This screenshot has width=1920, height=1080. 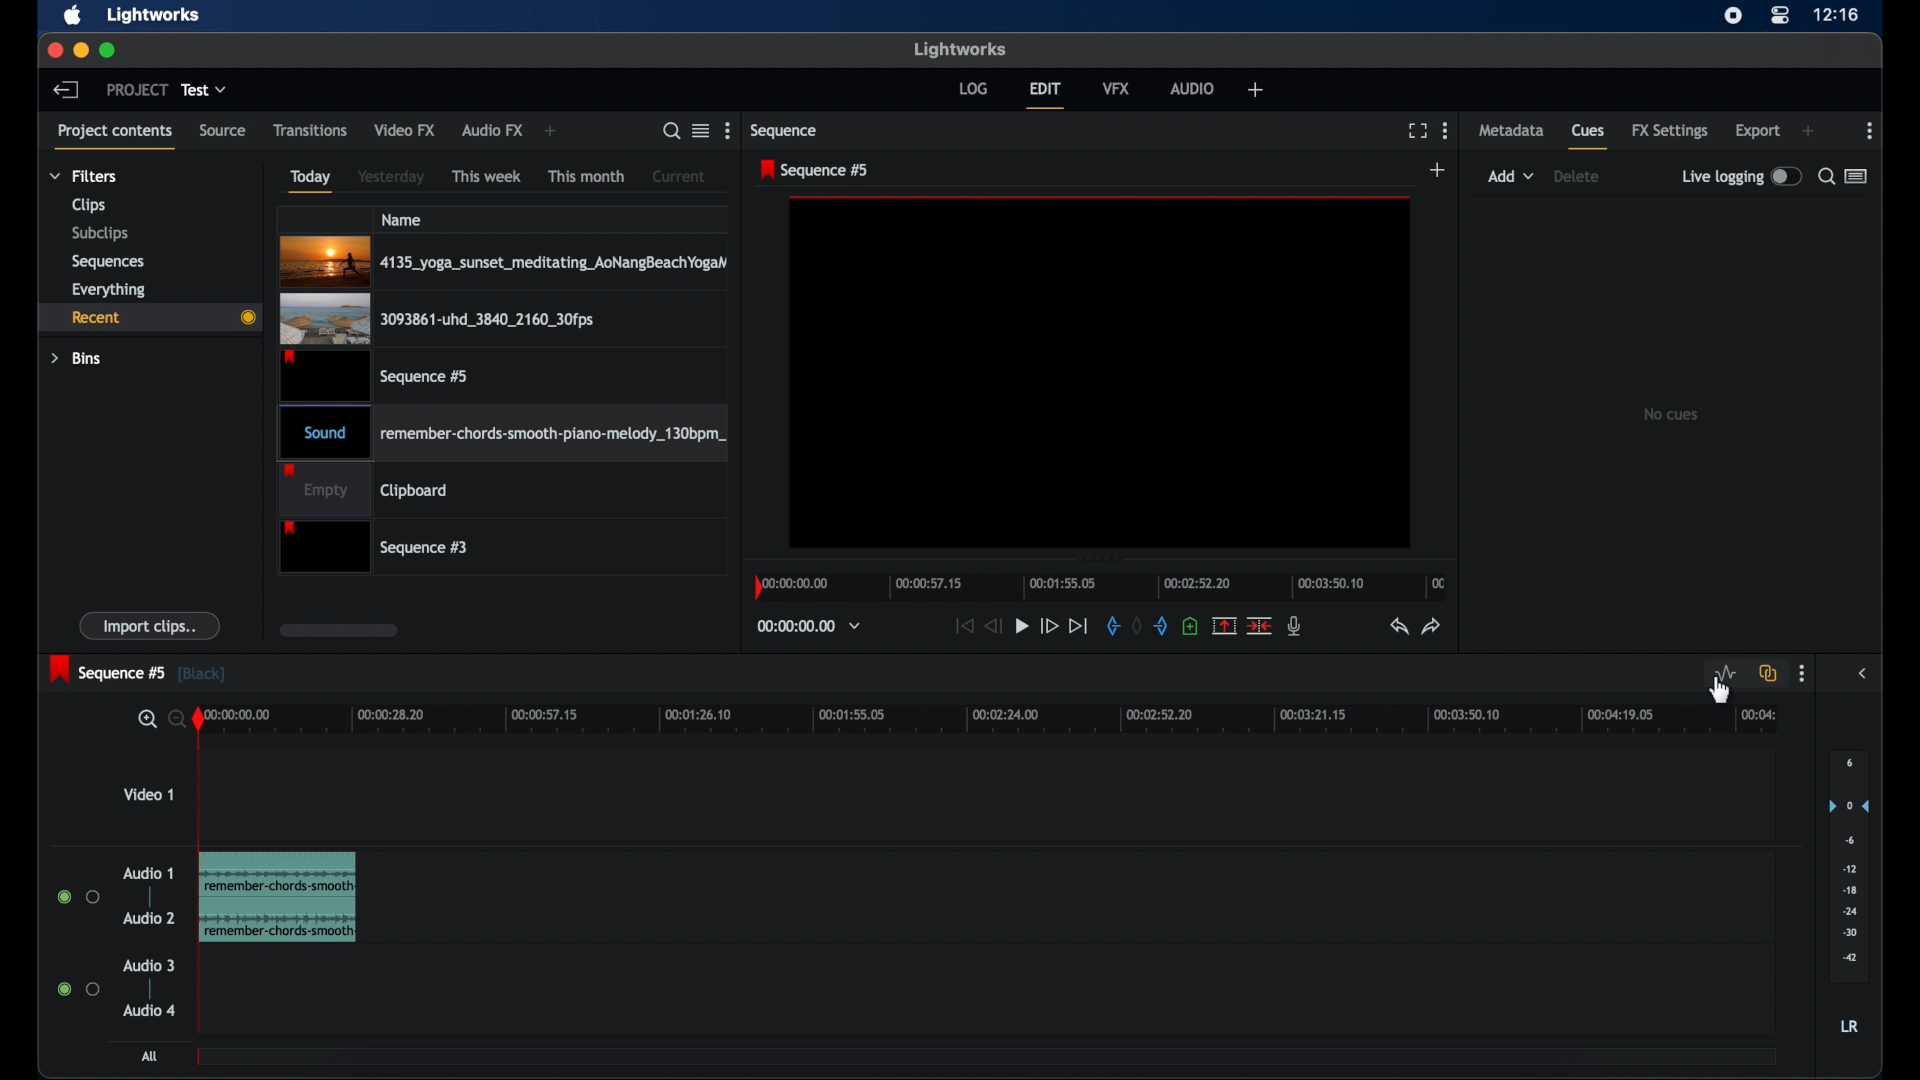 I want to click on audio fx, so click(x=491, y=131).